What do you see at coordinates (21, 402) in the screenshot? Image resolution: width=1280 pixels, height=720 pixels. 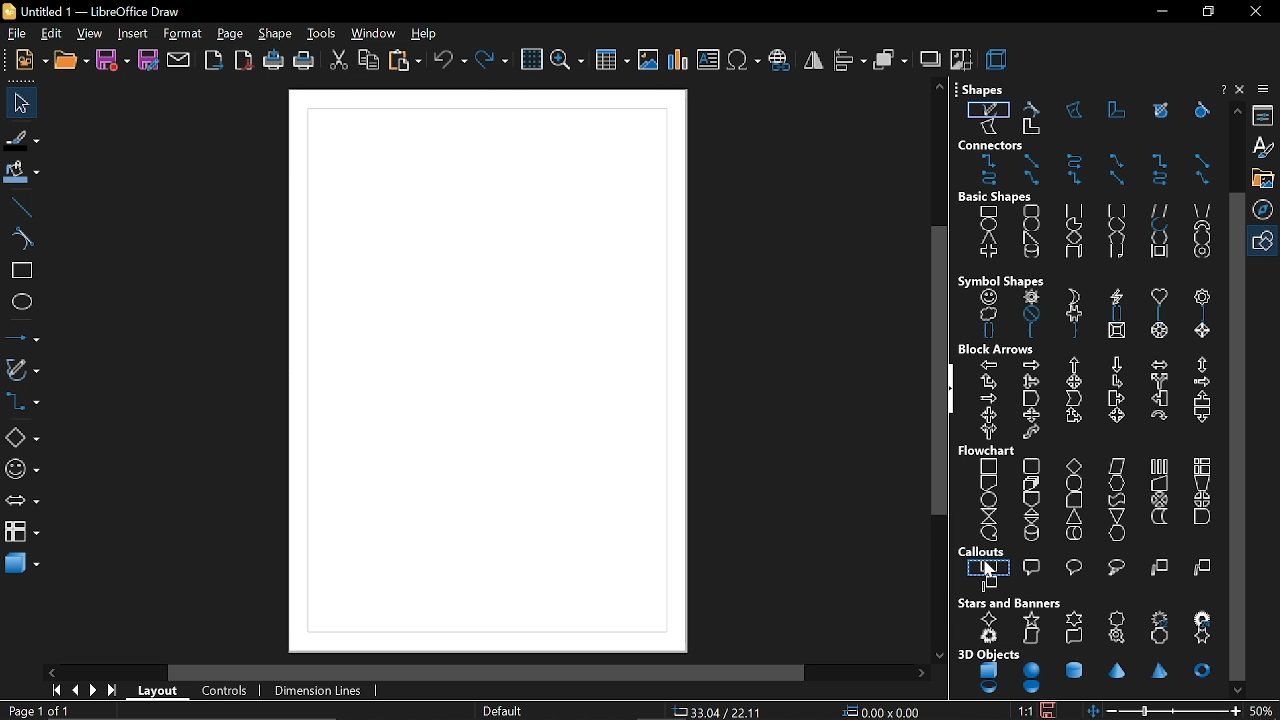 I see `connectors` at bounding box center [21, 402].